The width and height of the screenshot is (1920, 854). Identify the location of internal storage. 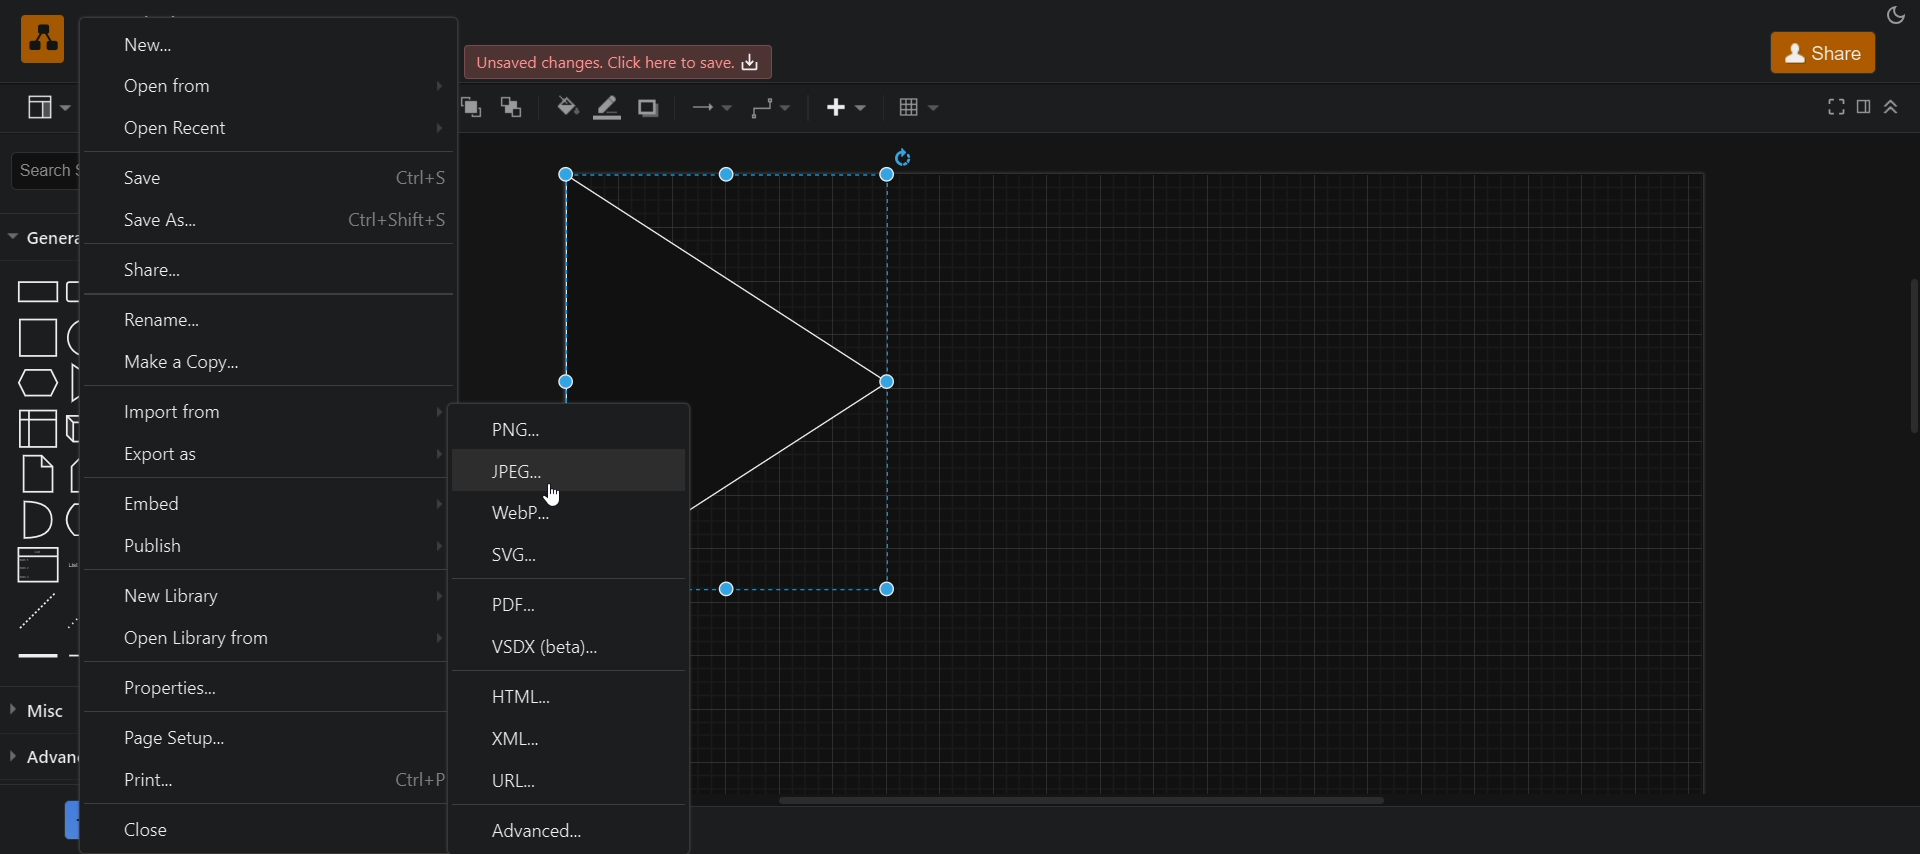
(37, 430).